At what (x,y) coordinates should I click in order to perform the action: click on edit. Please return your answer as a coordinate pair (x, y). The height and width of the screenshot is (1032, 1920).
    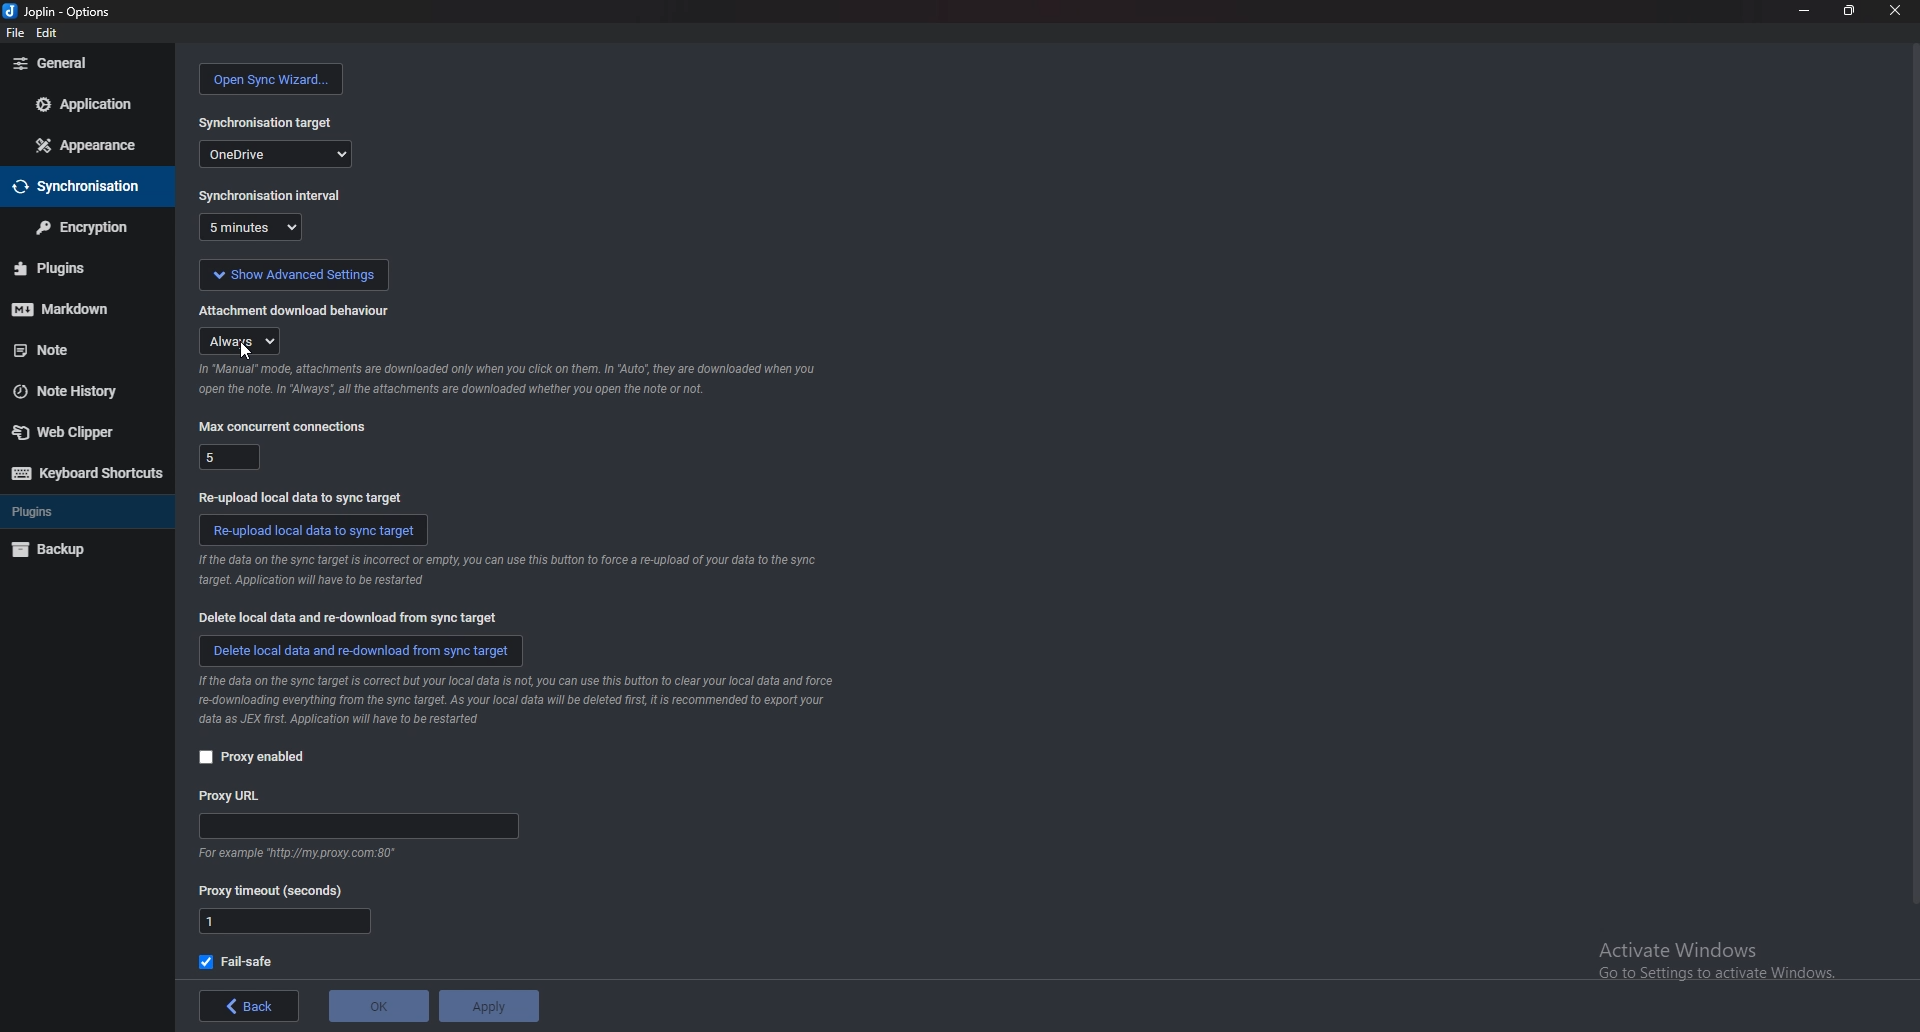
    Looking at the image, I should click on (46, 33).